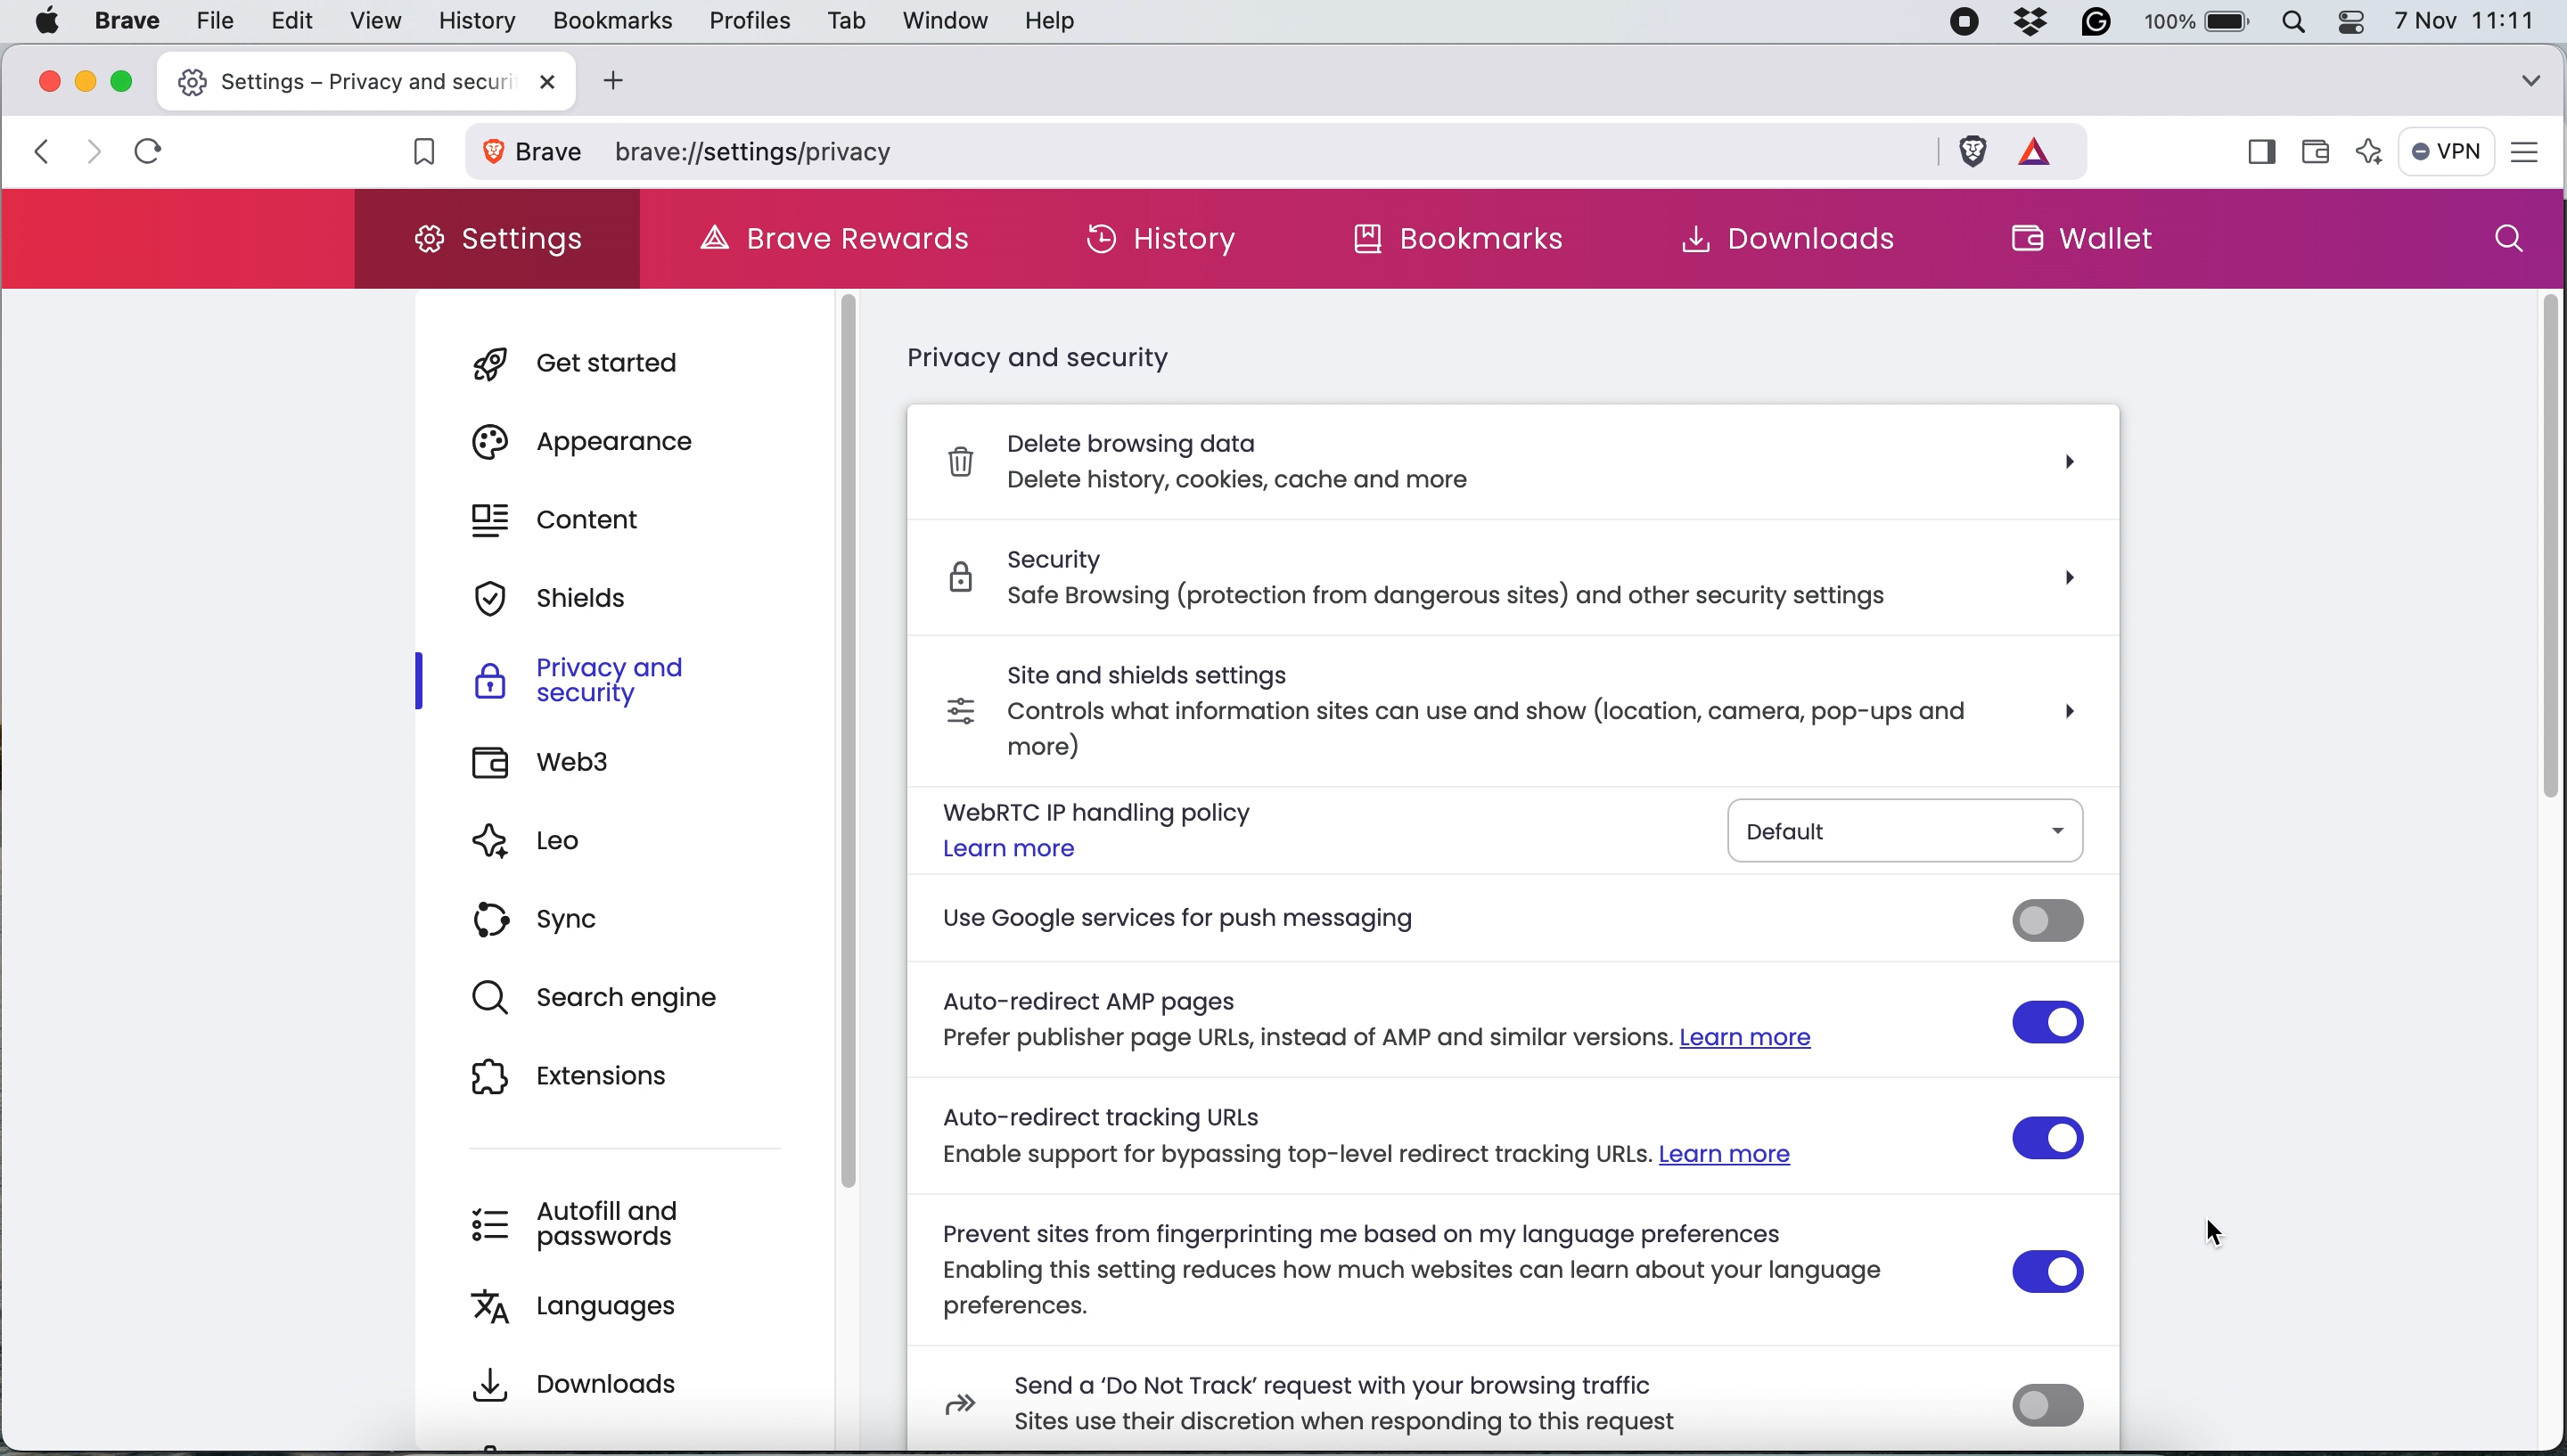 This screenshot has width=2567, height=1456. I want to click on history, so click(1163, 239).